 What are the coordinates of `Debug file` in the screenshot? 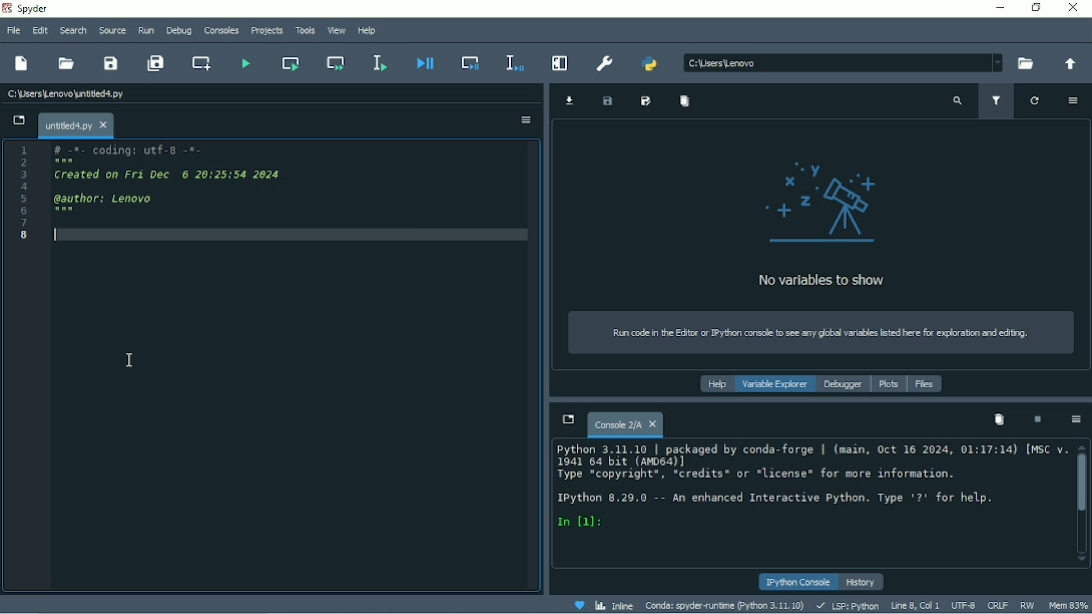 It's located at (425, 64).